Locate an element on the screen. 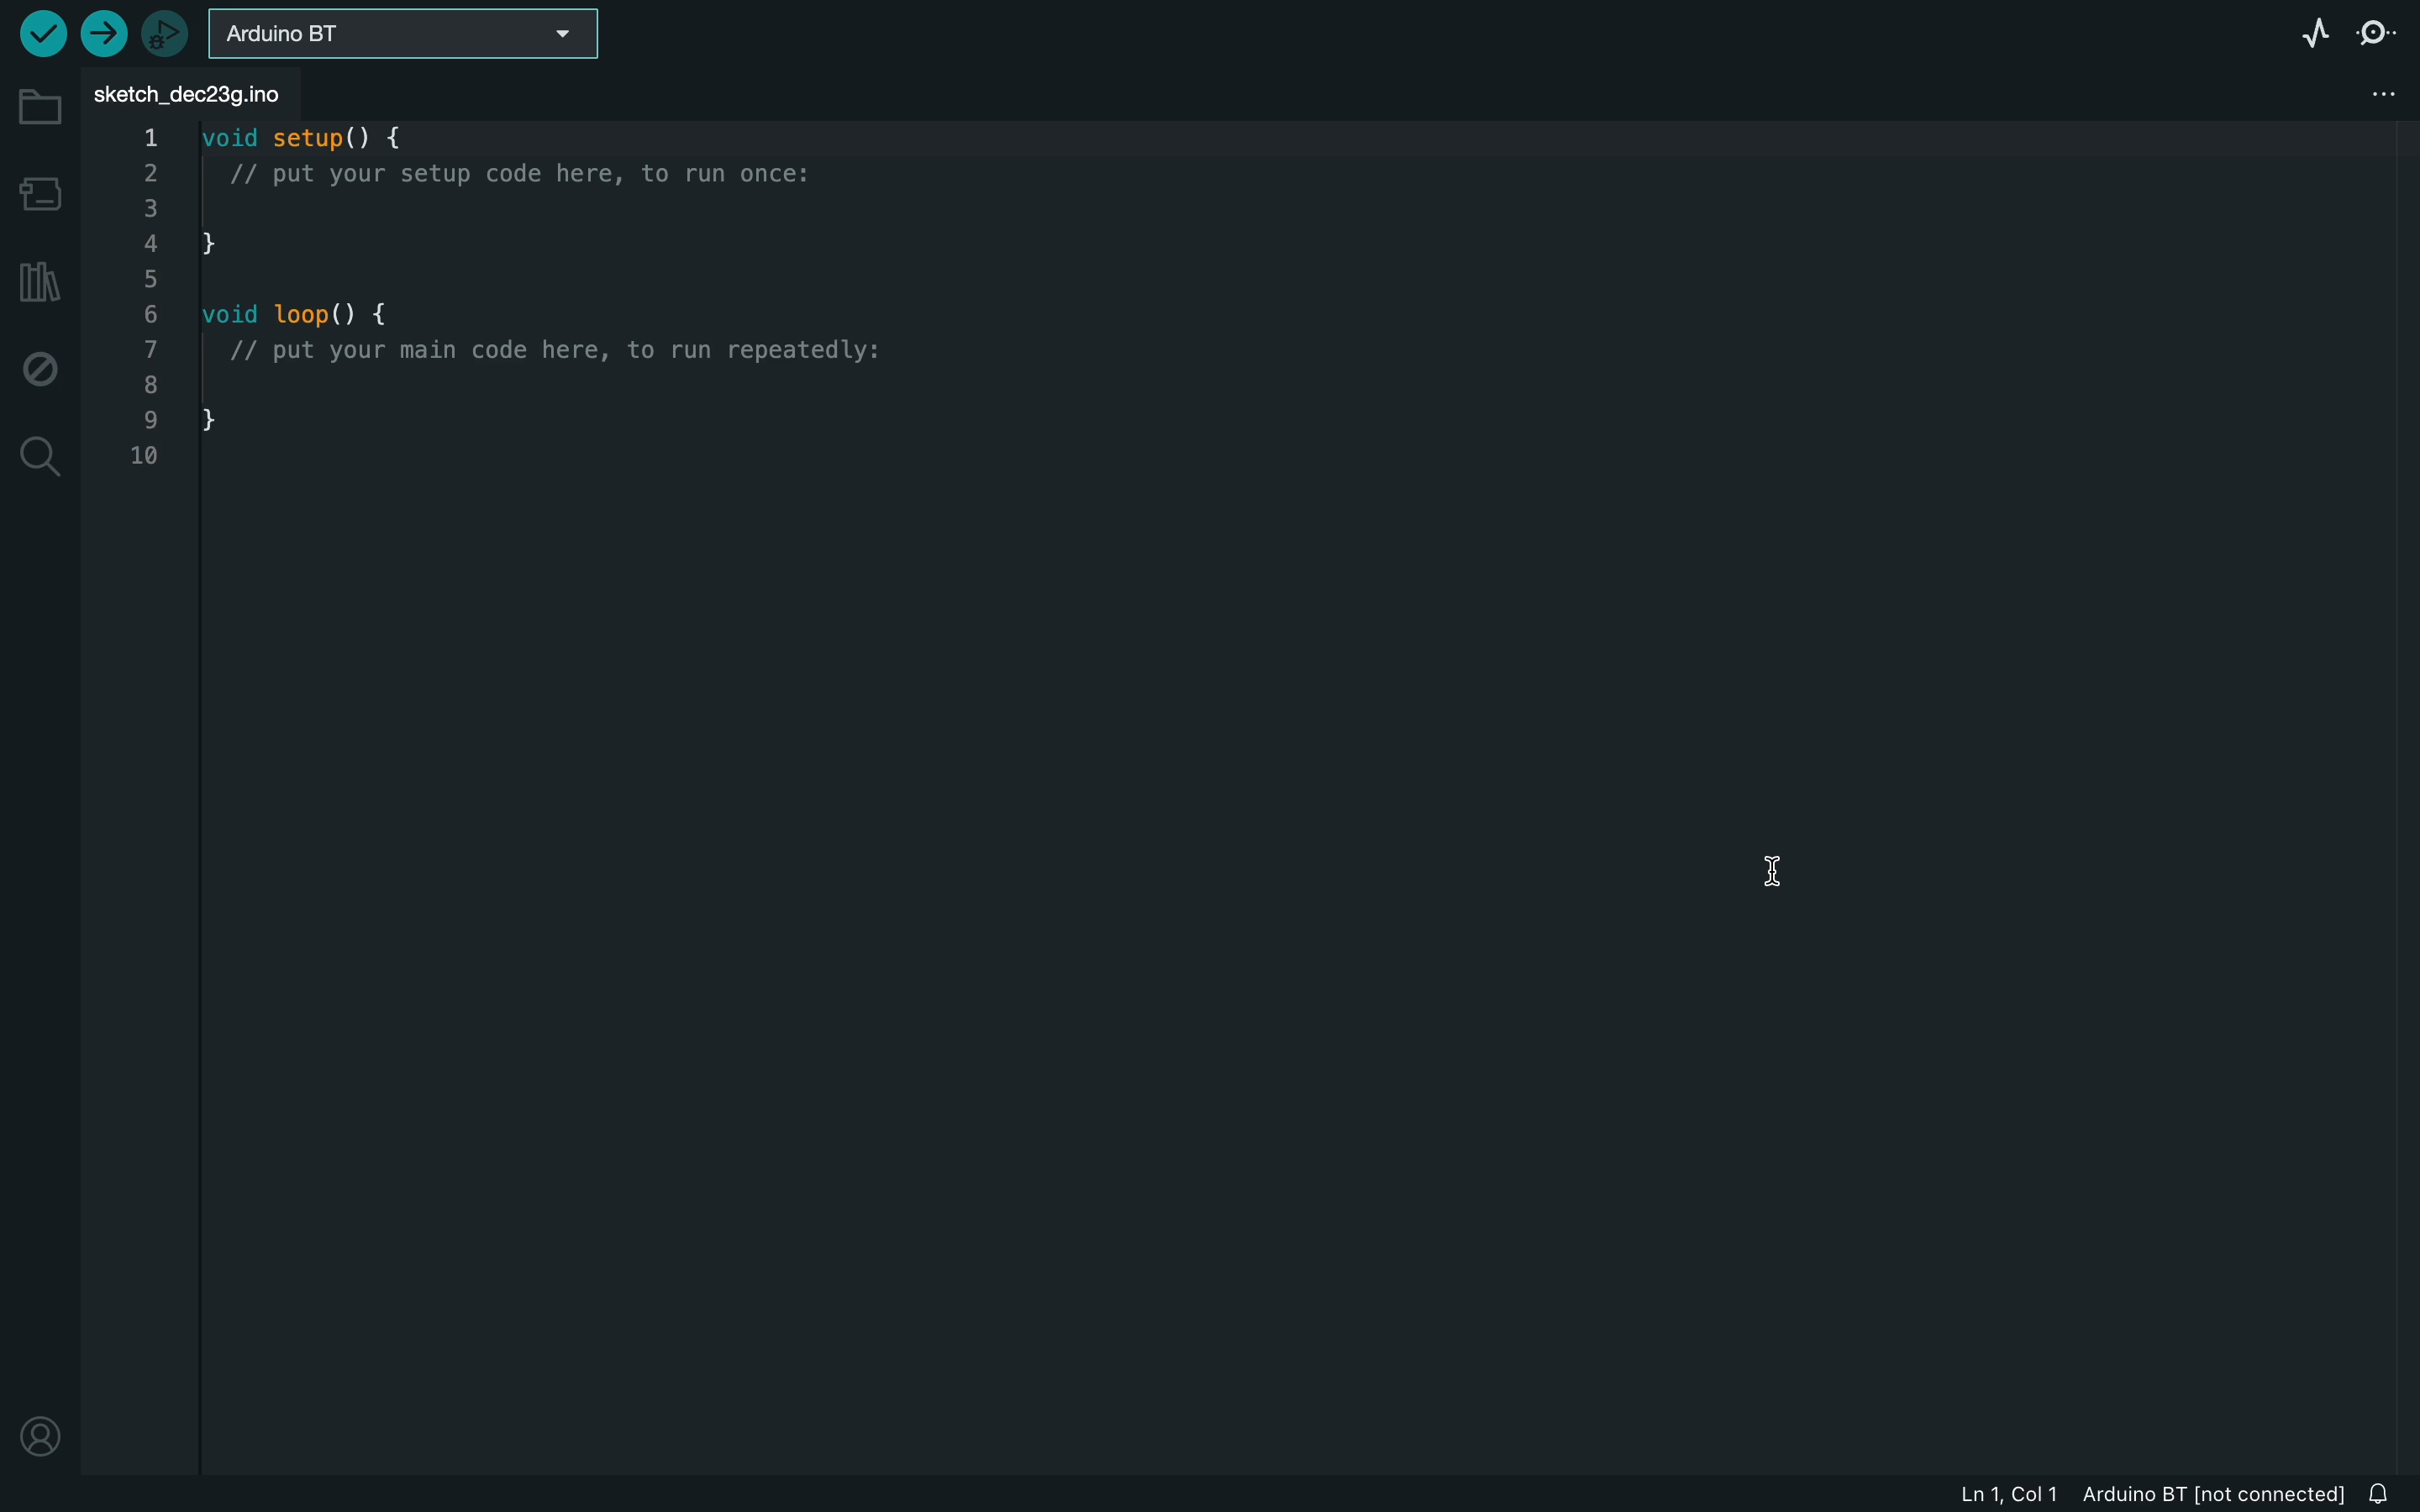 The width and height of the screenshot is (2420, 1512). search is located at coordinates (38, 458).